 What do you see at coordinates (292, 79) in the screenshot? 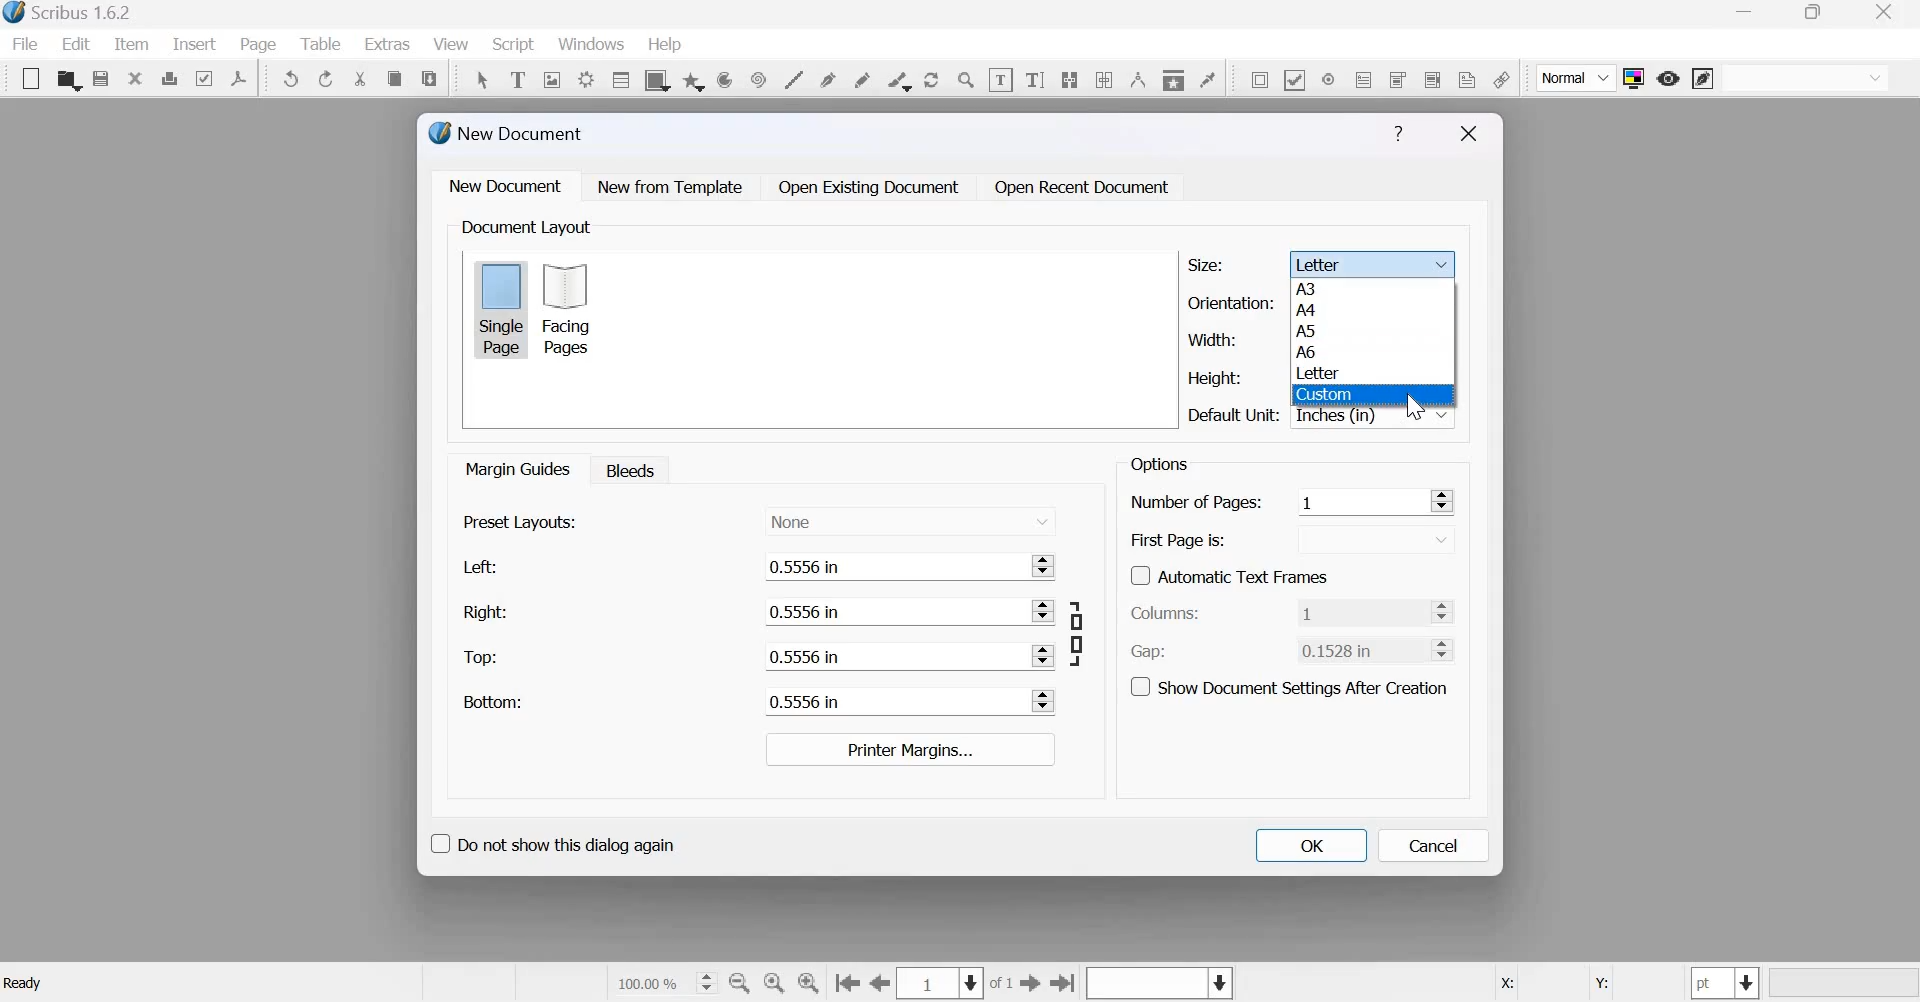
I see `Undo` at bounding box center [292, 79].